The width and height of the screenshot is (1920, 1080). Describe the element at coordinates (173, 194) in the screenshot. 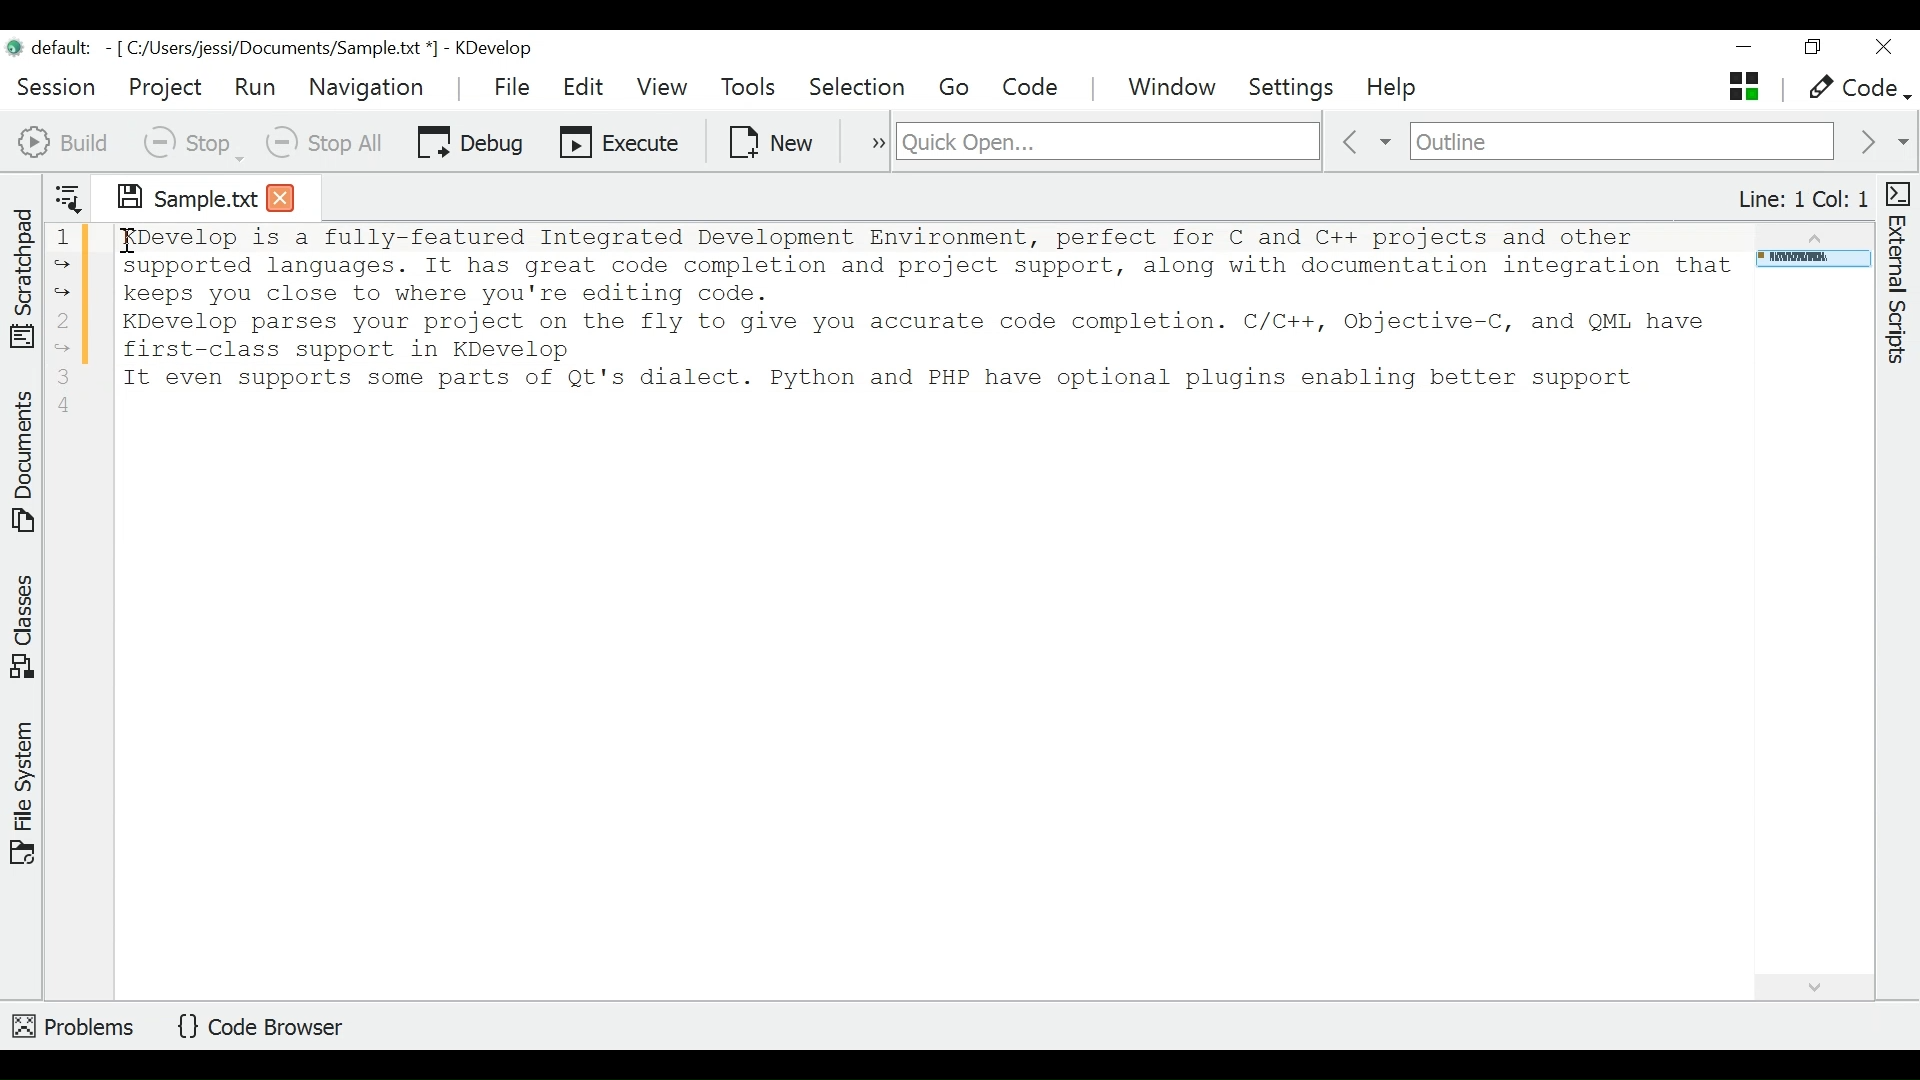

I see `Sample.txt` at that location.